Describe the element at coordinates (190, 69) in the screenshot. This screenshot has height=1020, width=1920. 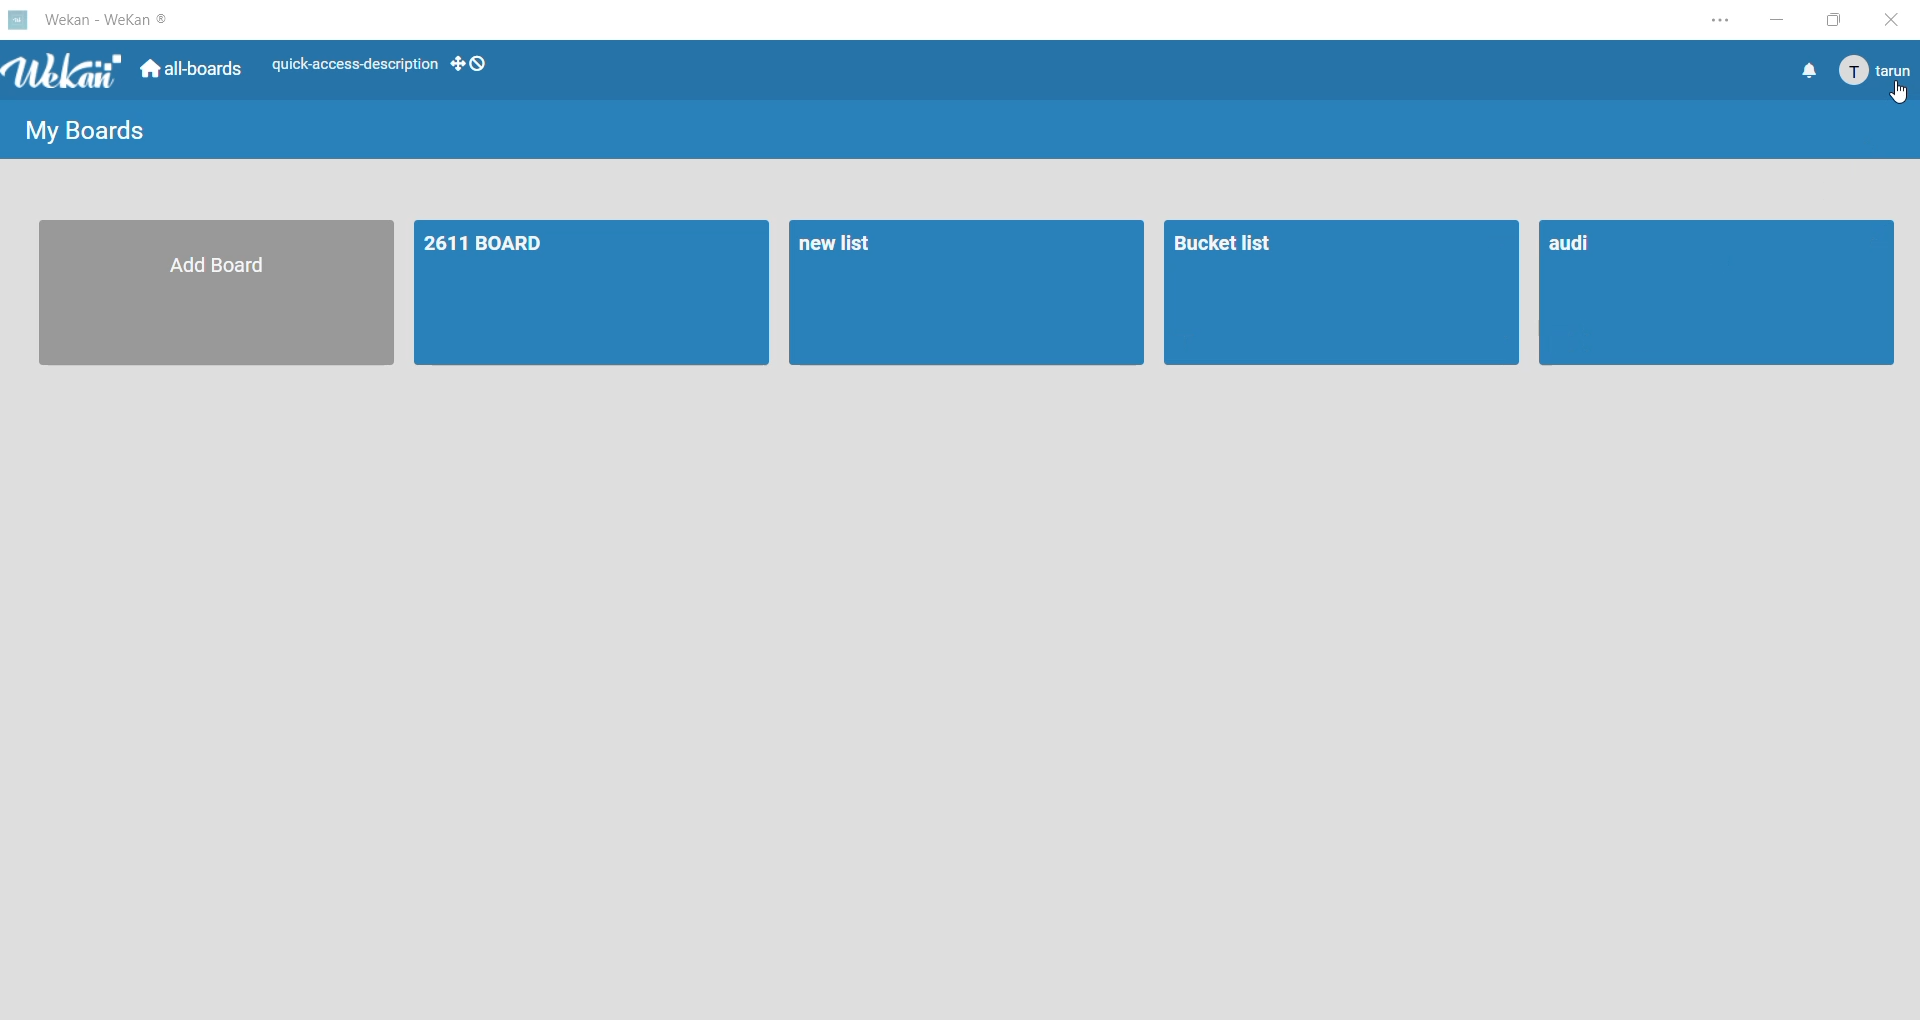
I see `all boards` at that location.